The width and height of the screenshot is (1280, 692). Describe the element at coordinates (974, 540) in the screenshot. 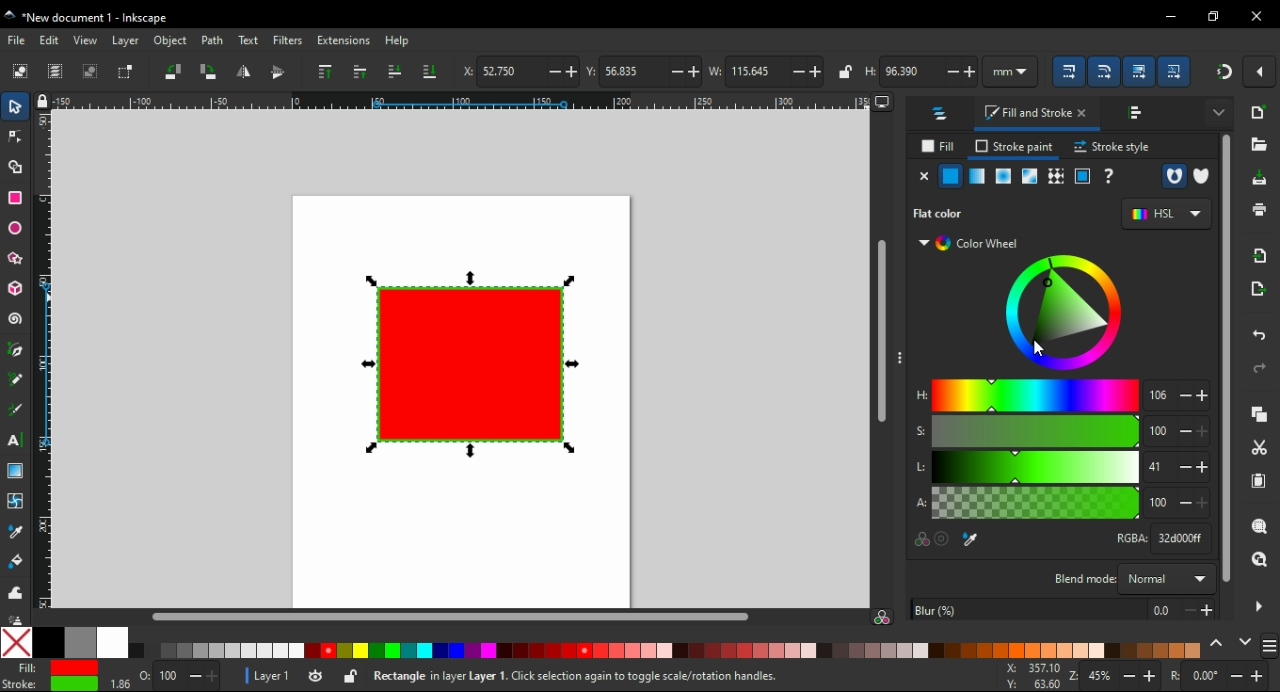

I see `pick color from imahe` at that location.